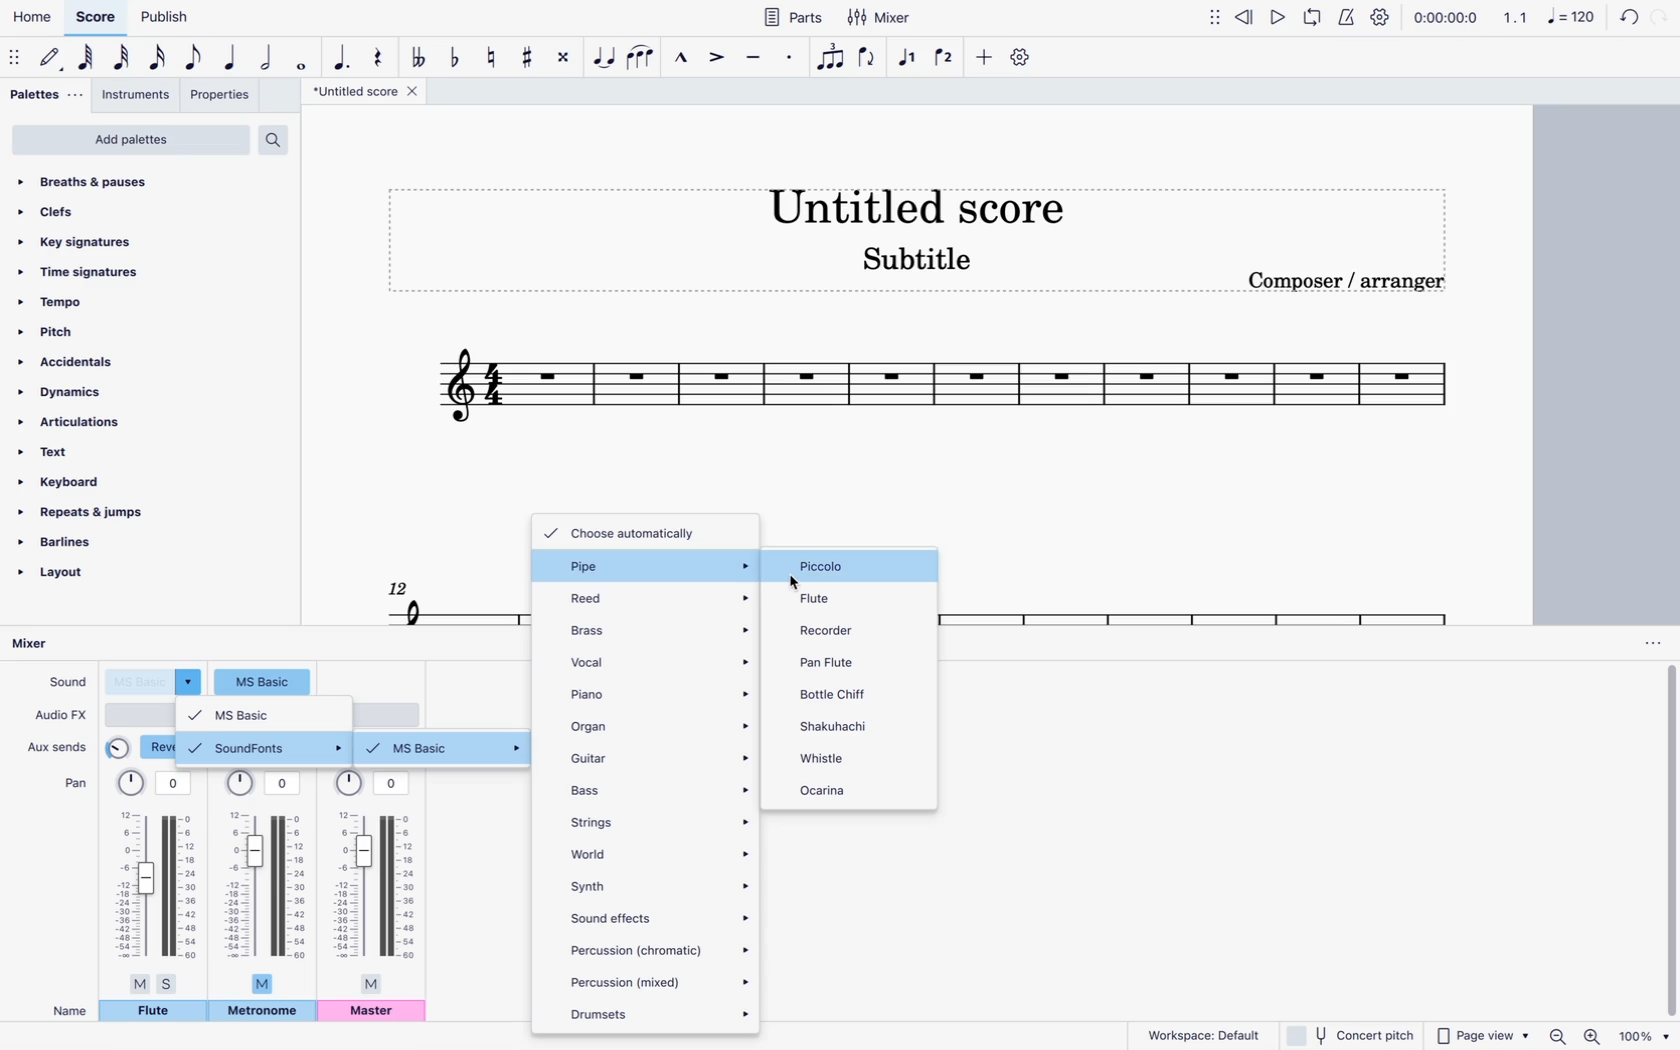 Image resolution: width=1680 pixels, height=1050 pixels. I want to click on rewind, so click(1247, 15).